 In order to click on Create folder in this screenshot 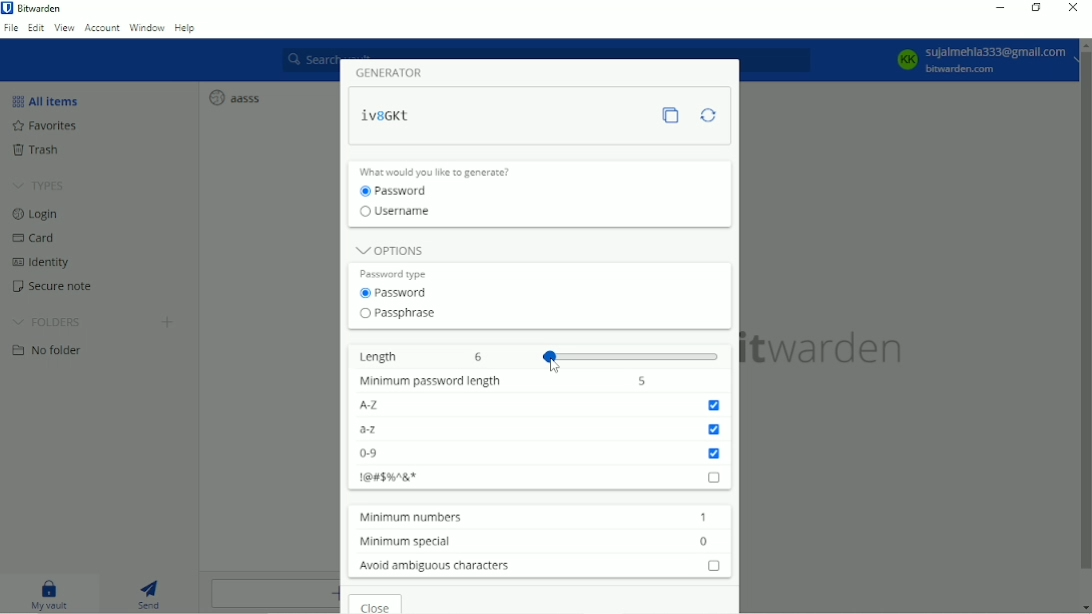, I will do `click(167, 324)`.